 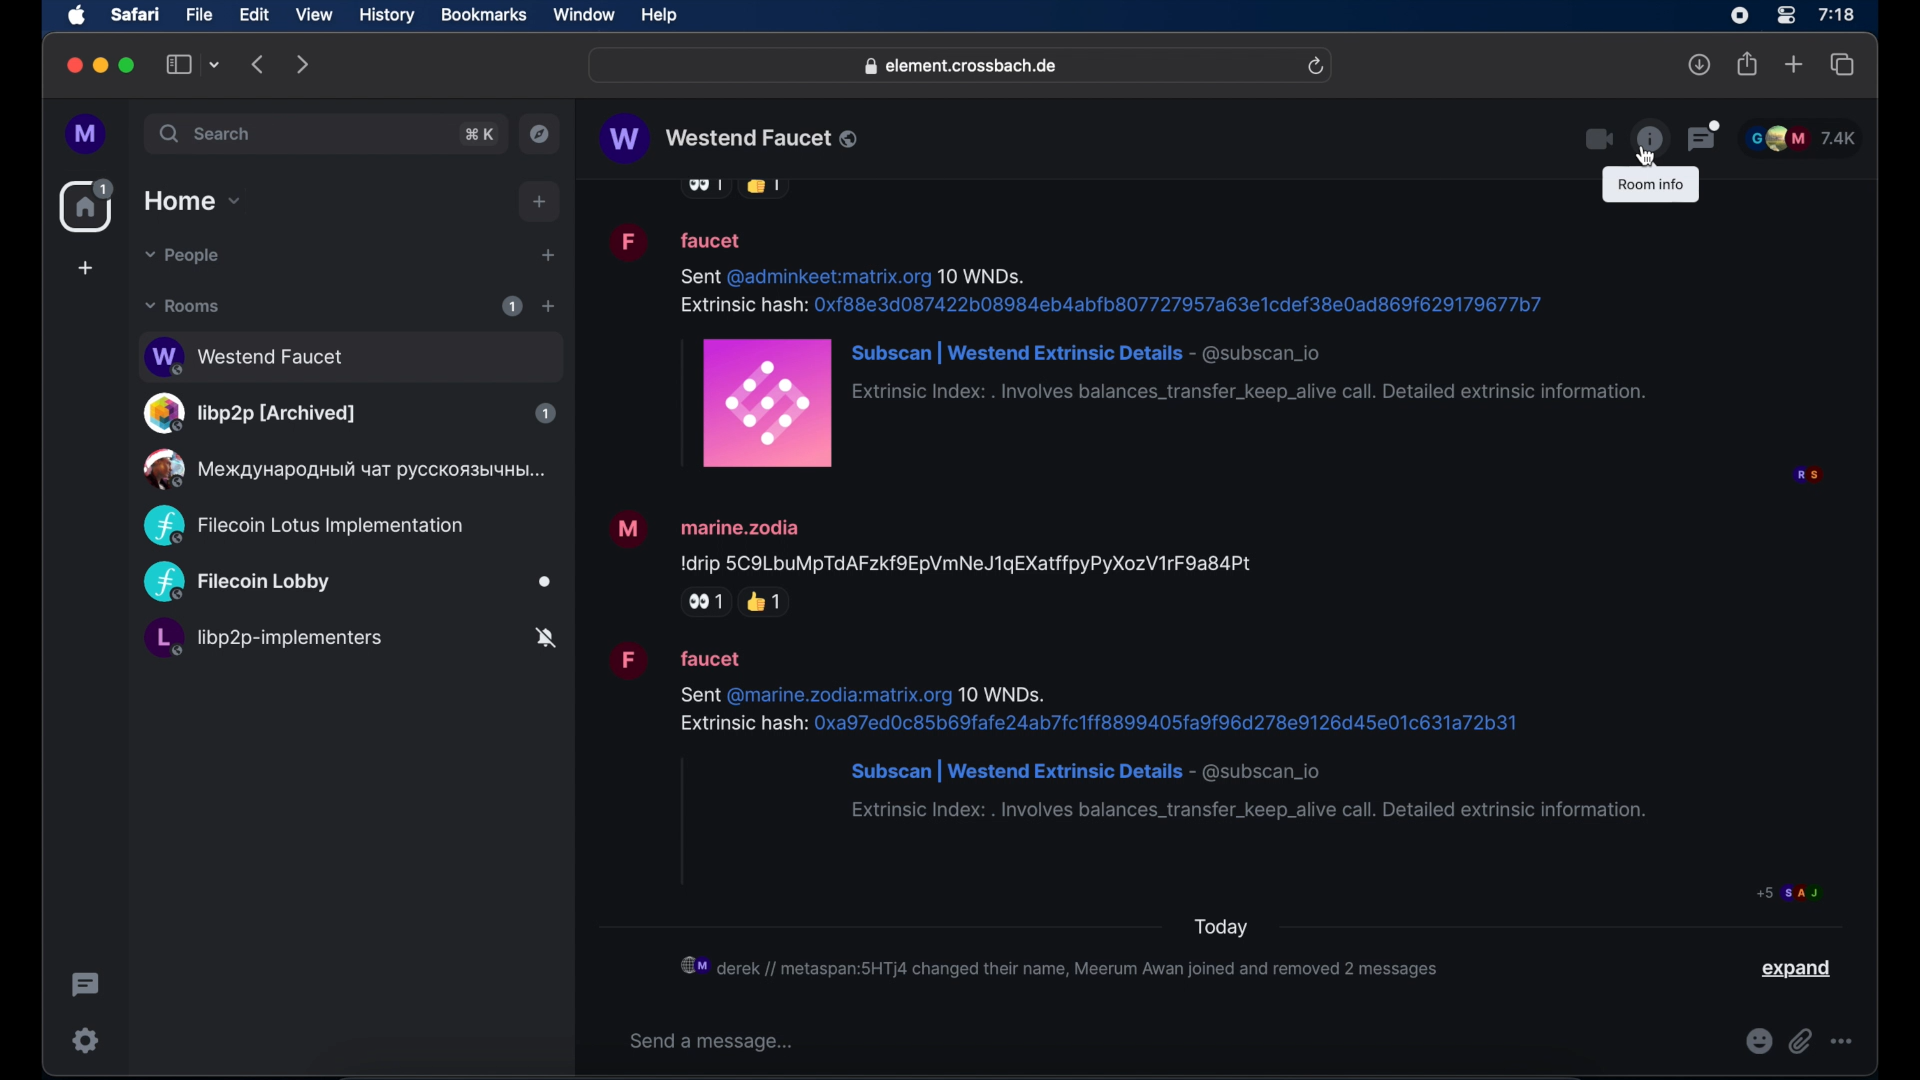 What do you see at coordinates (254, 14) in the screenshot?
I see `edit` at bounding box center [254, 14].